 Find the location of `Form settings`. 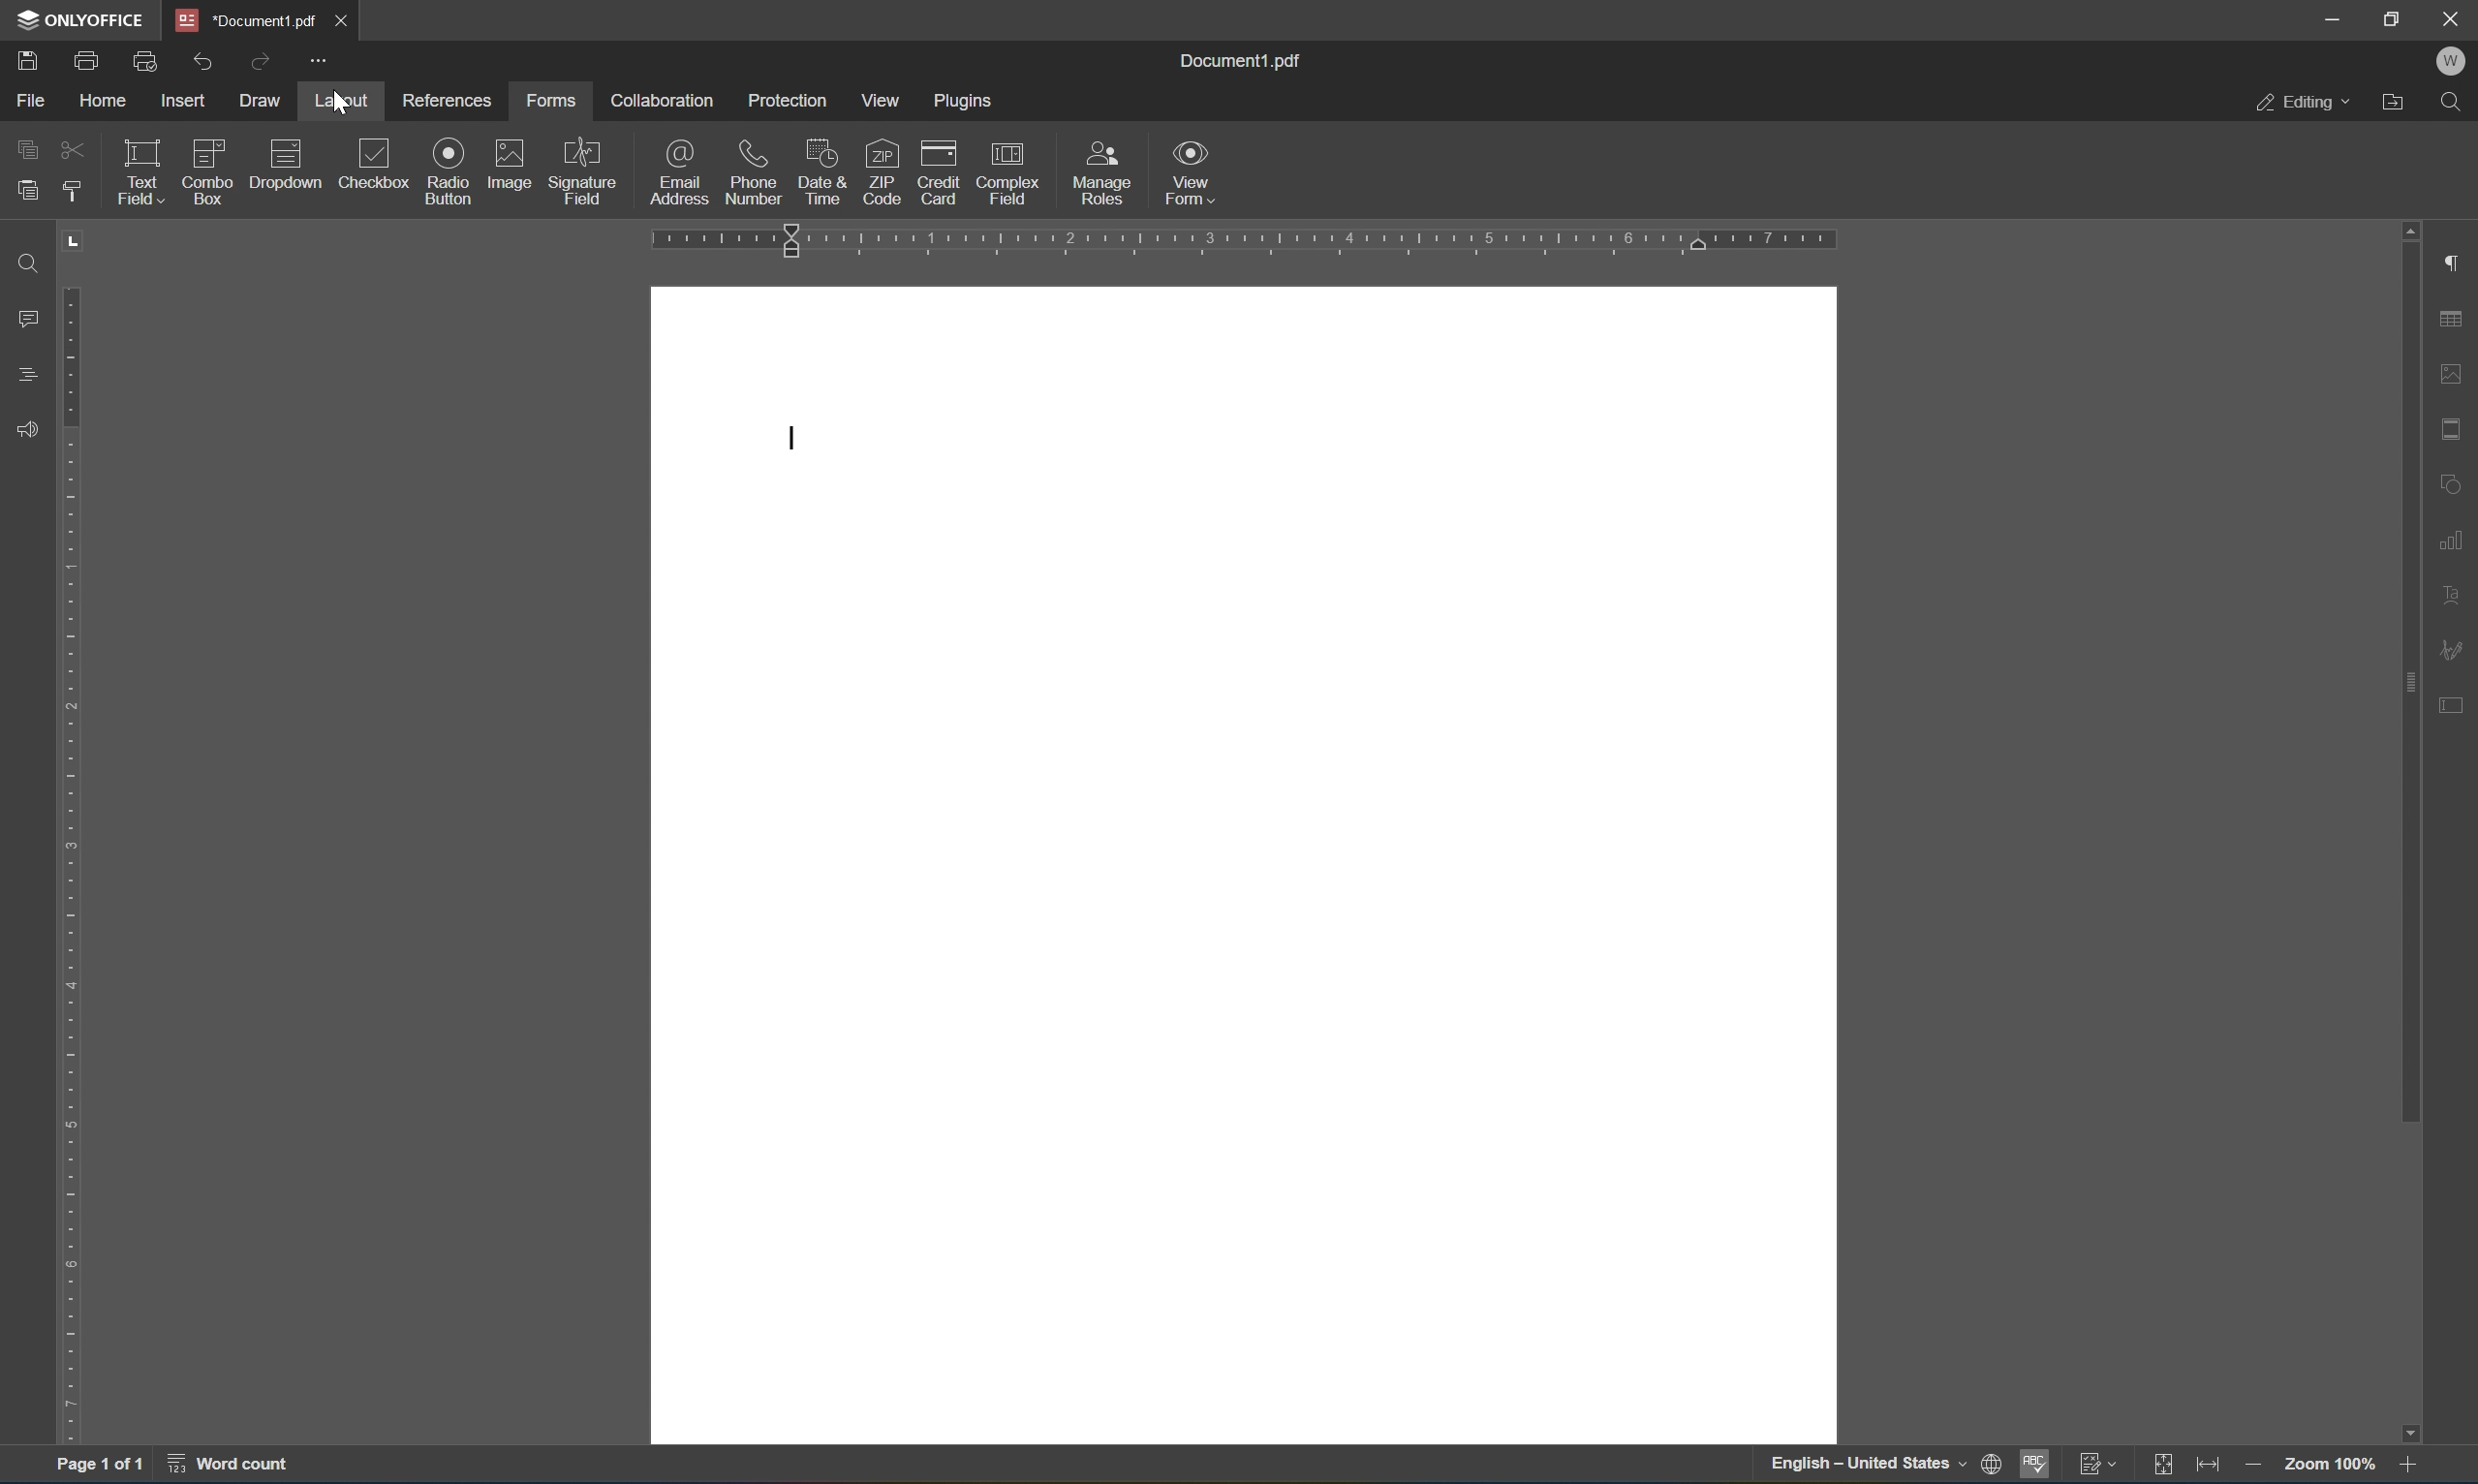

Form settings is located at coordinates (2452, 701).